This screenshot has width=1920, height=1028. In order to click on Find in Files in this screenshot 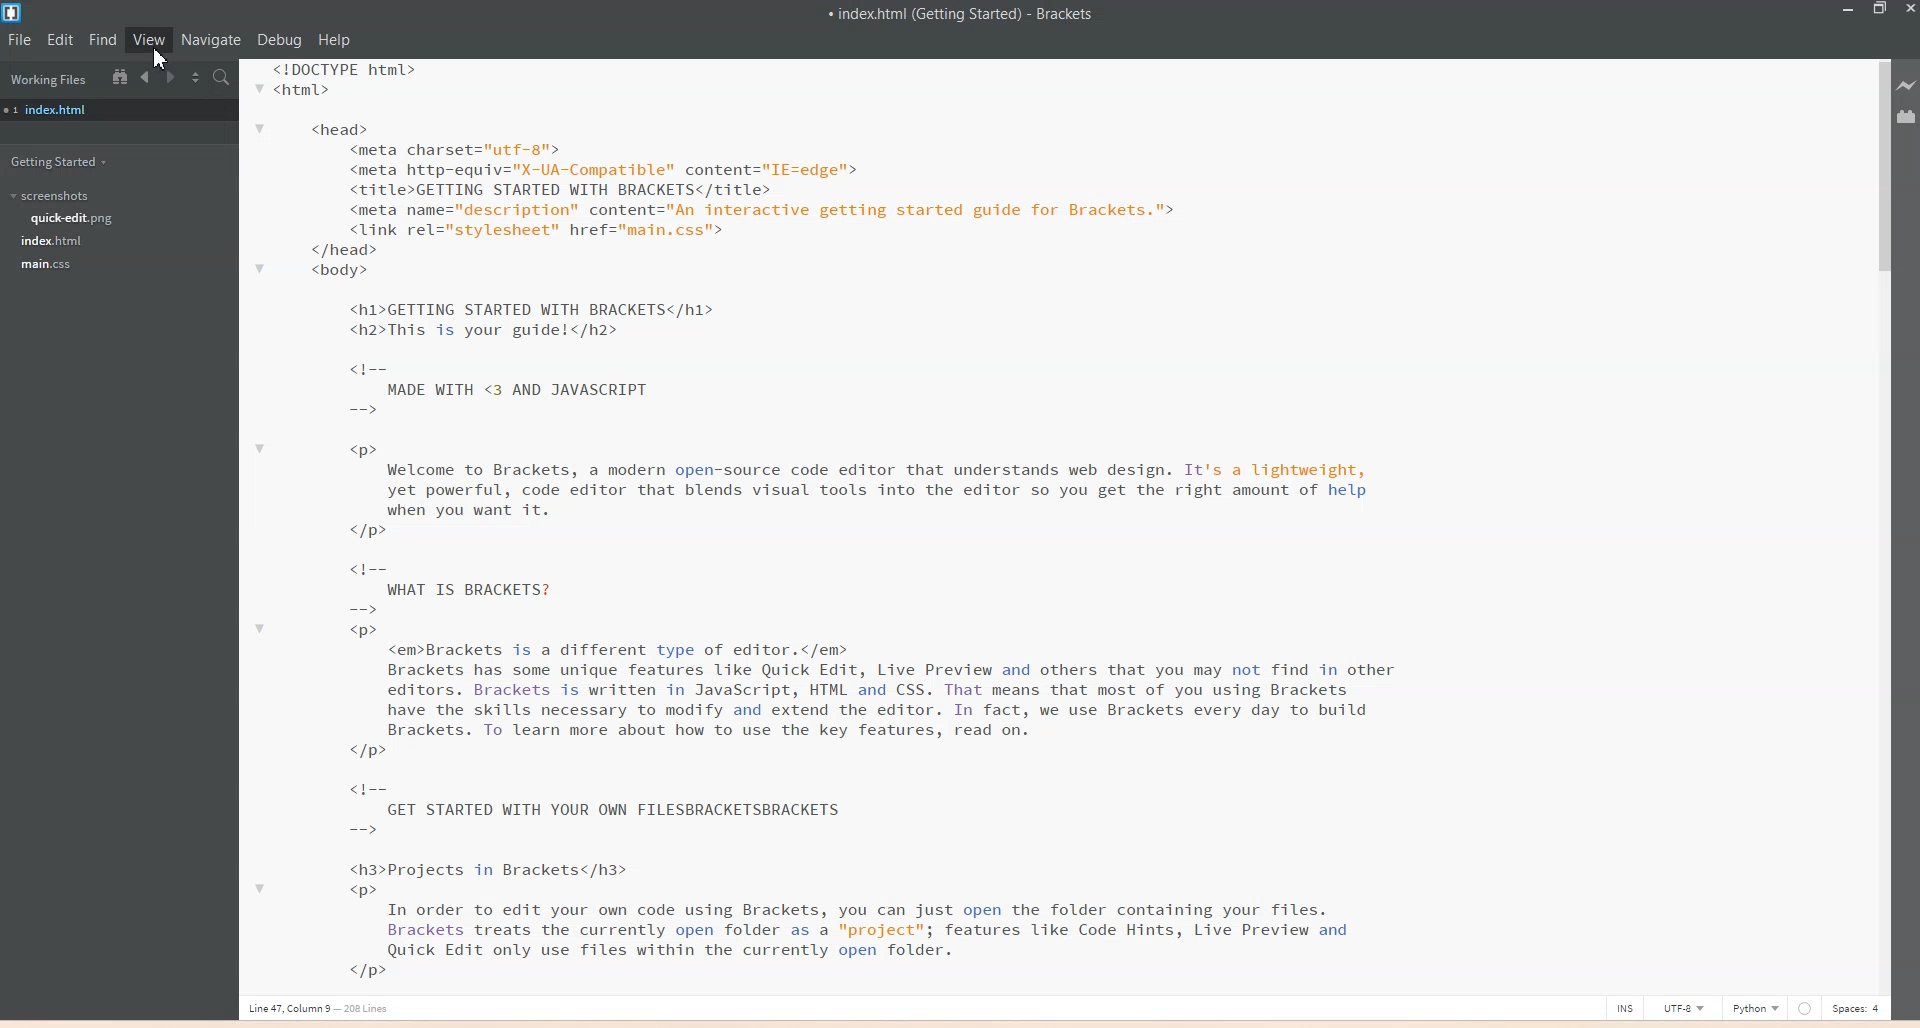, I will do `click(223, 77)`.